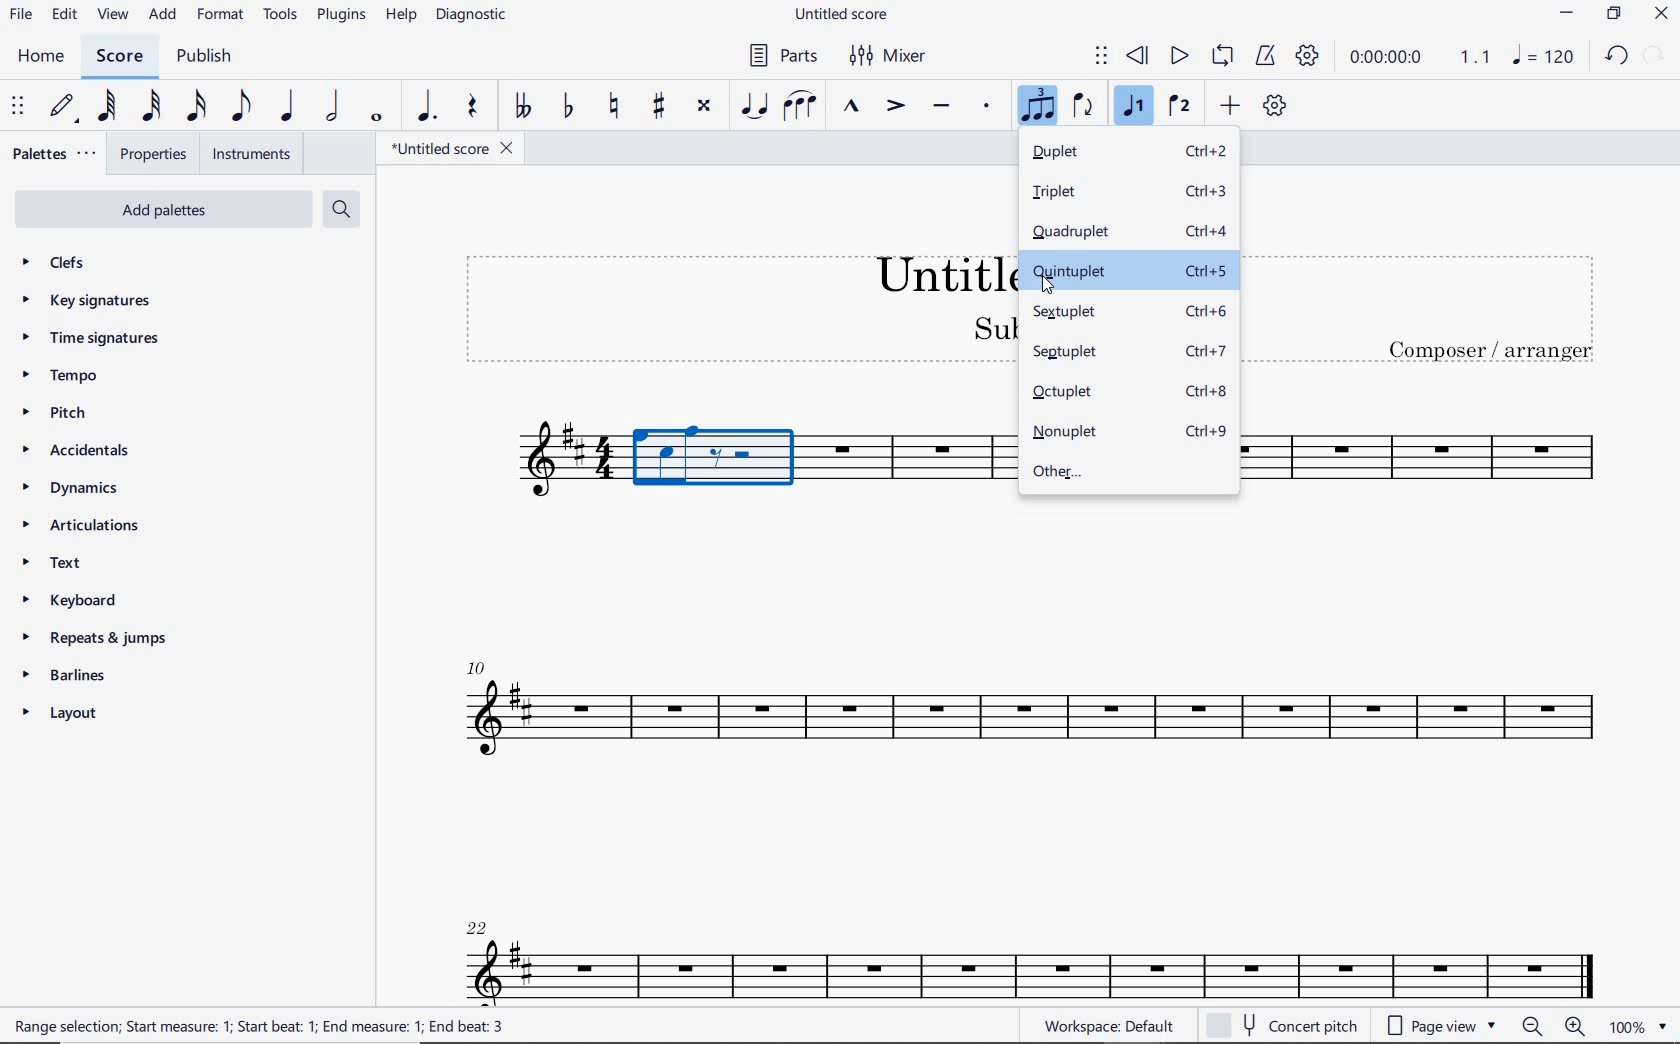 The height and width of the screenshot is (1044, 1680). I want to click on NOTE, so click(1542, 56).